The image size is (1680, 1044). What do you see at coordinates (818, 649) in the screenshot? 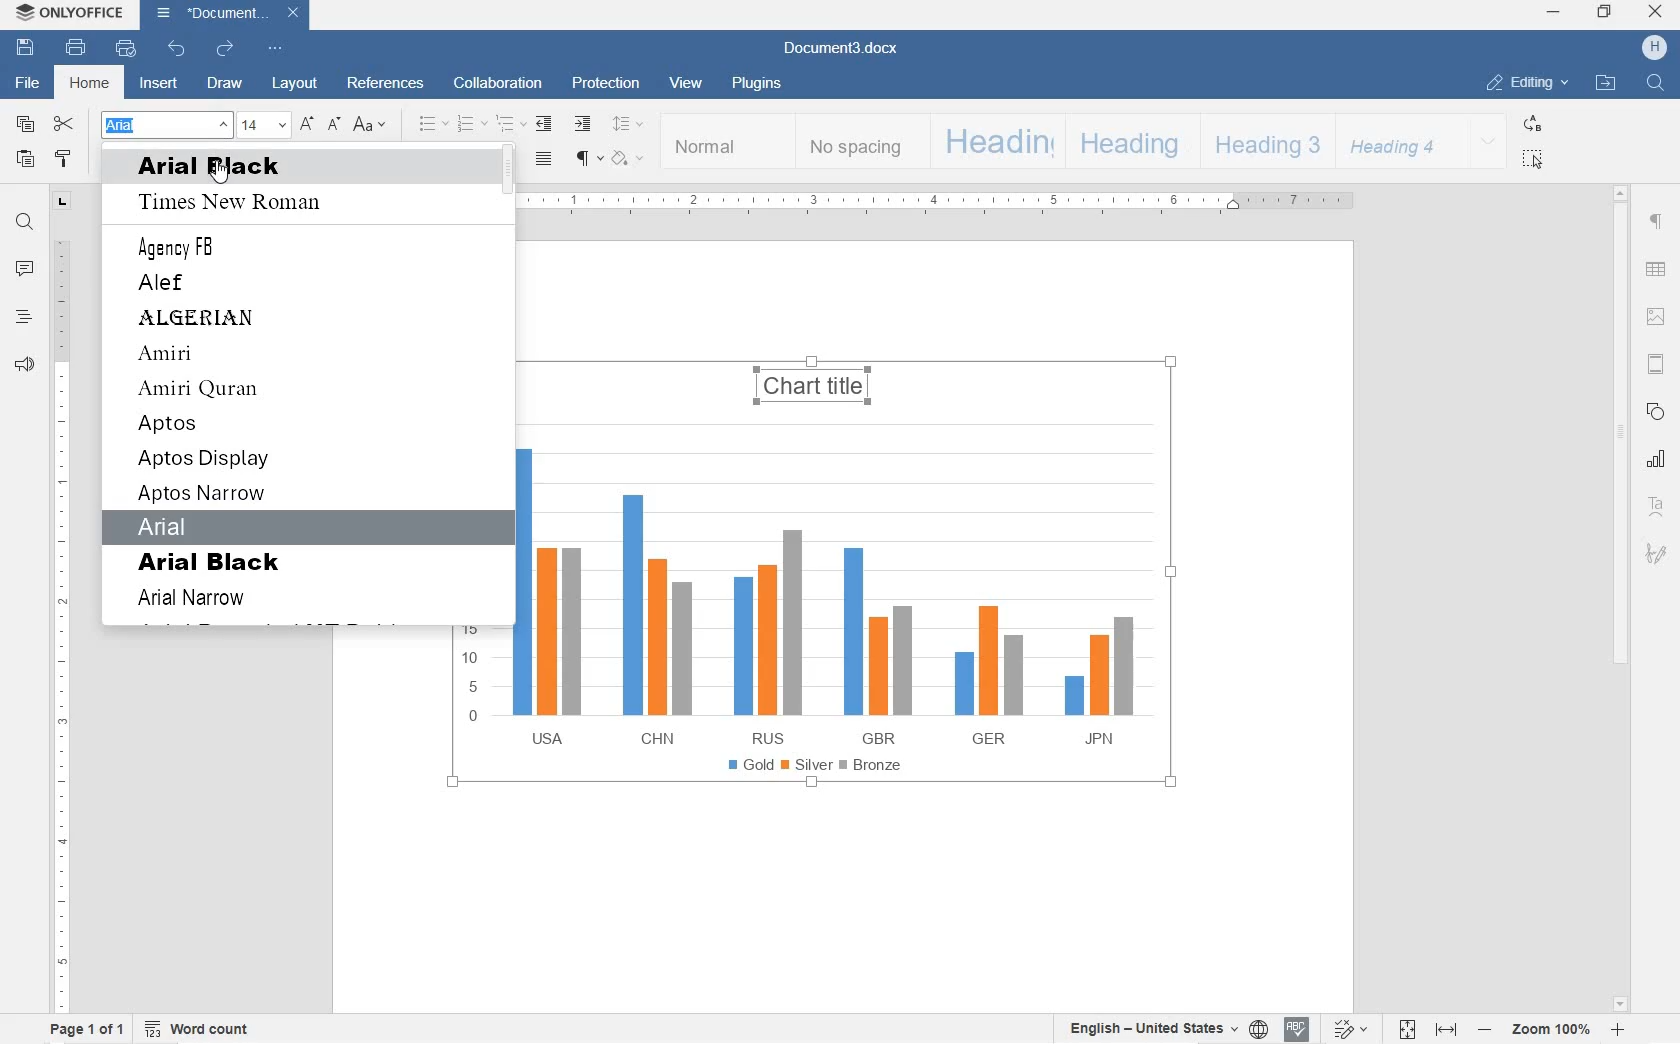
I see `CHART` at bounding box center [818, 649].